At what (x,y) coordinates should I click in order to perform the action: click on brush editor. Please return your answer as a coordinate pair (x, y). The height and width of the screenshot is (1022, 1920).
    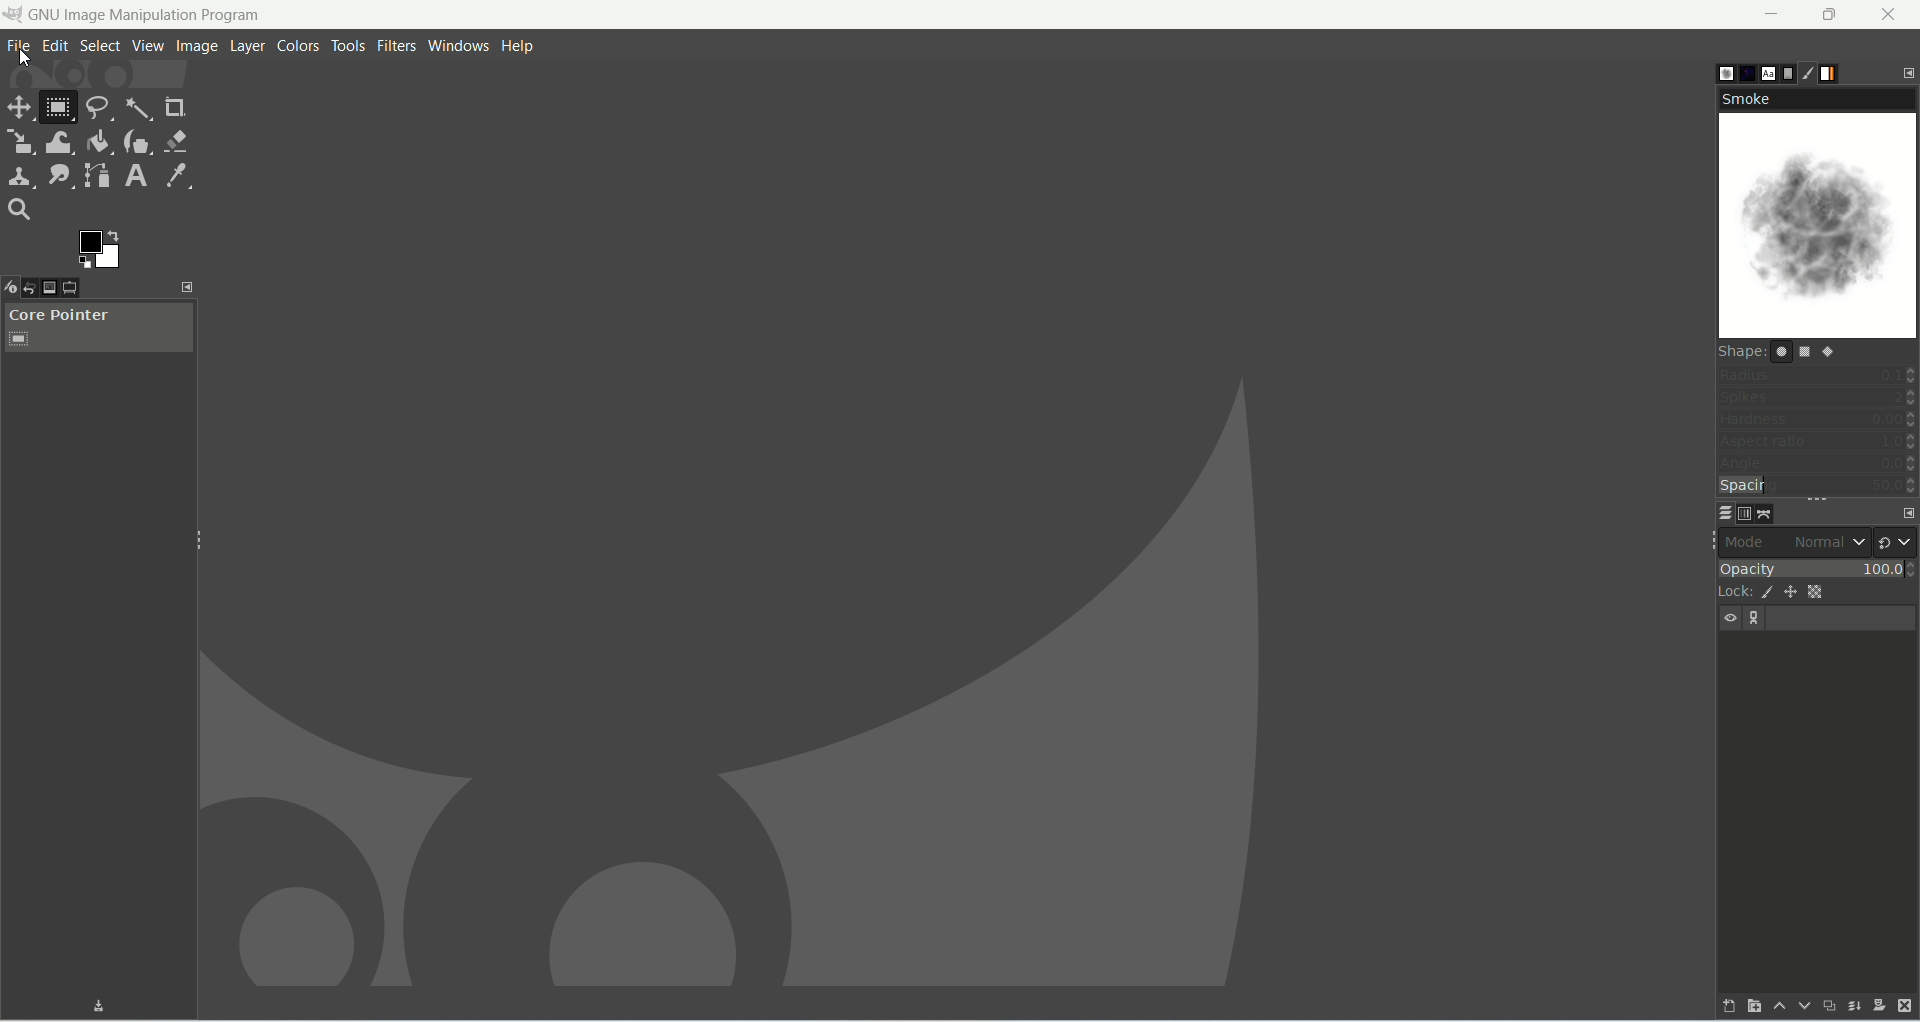
    Looking at the image, I should click on (1810, 71).